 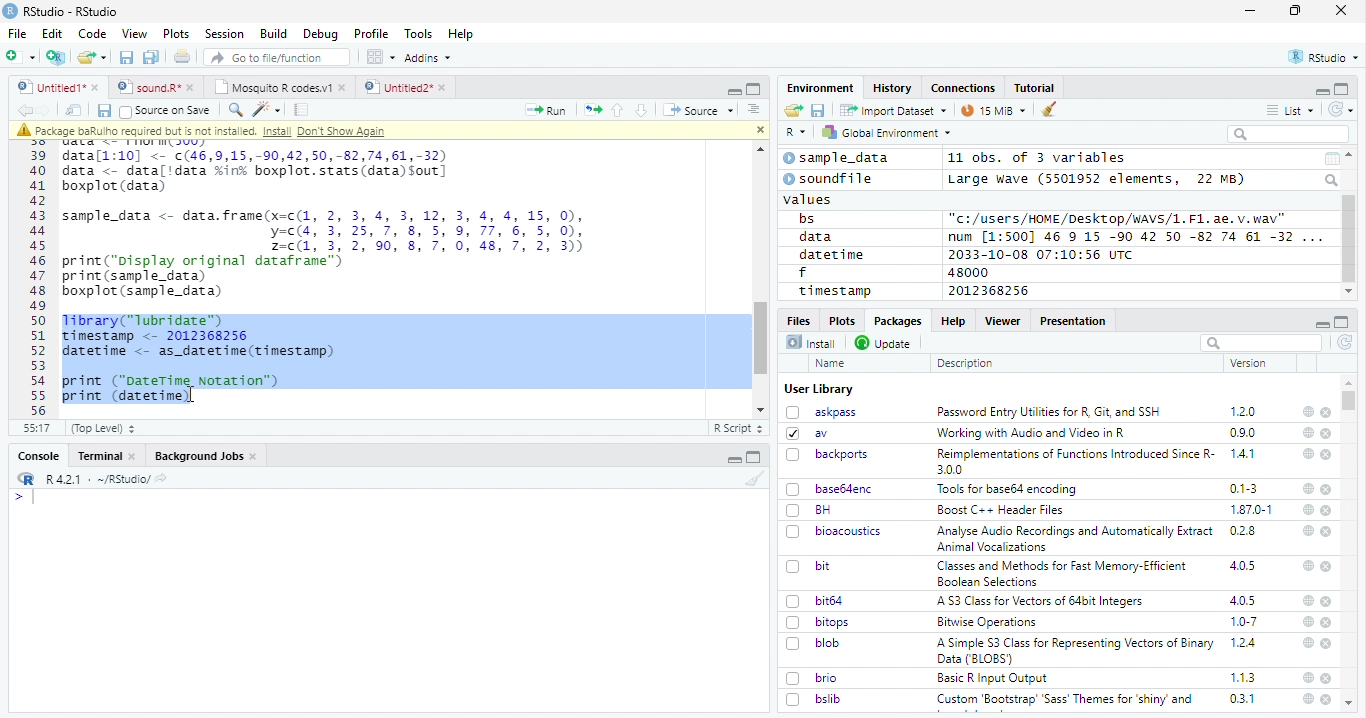 I want to click on Help, so click(x=461, y=35).